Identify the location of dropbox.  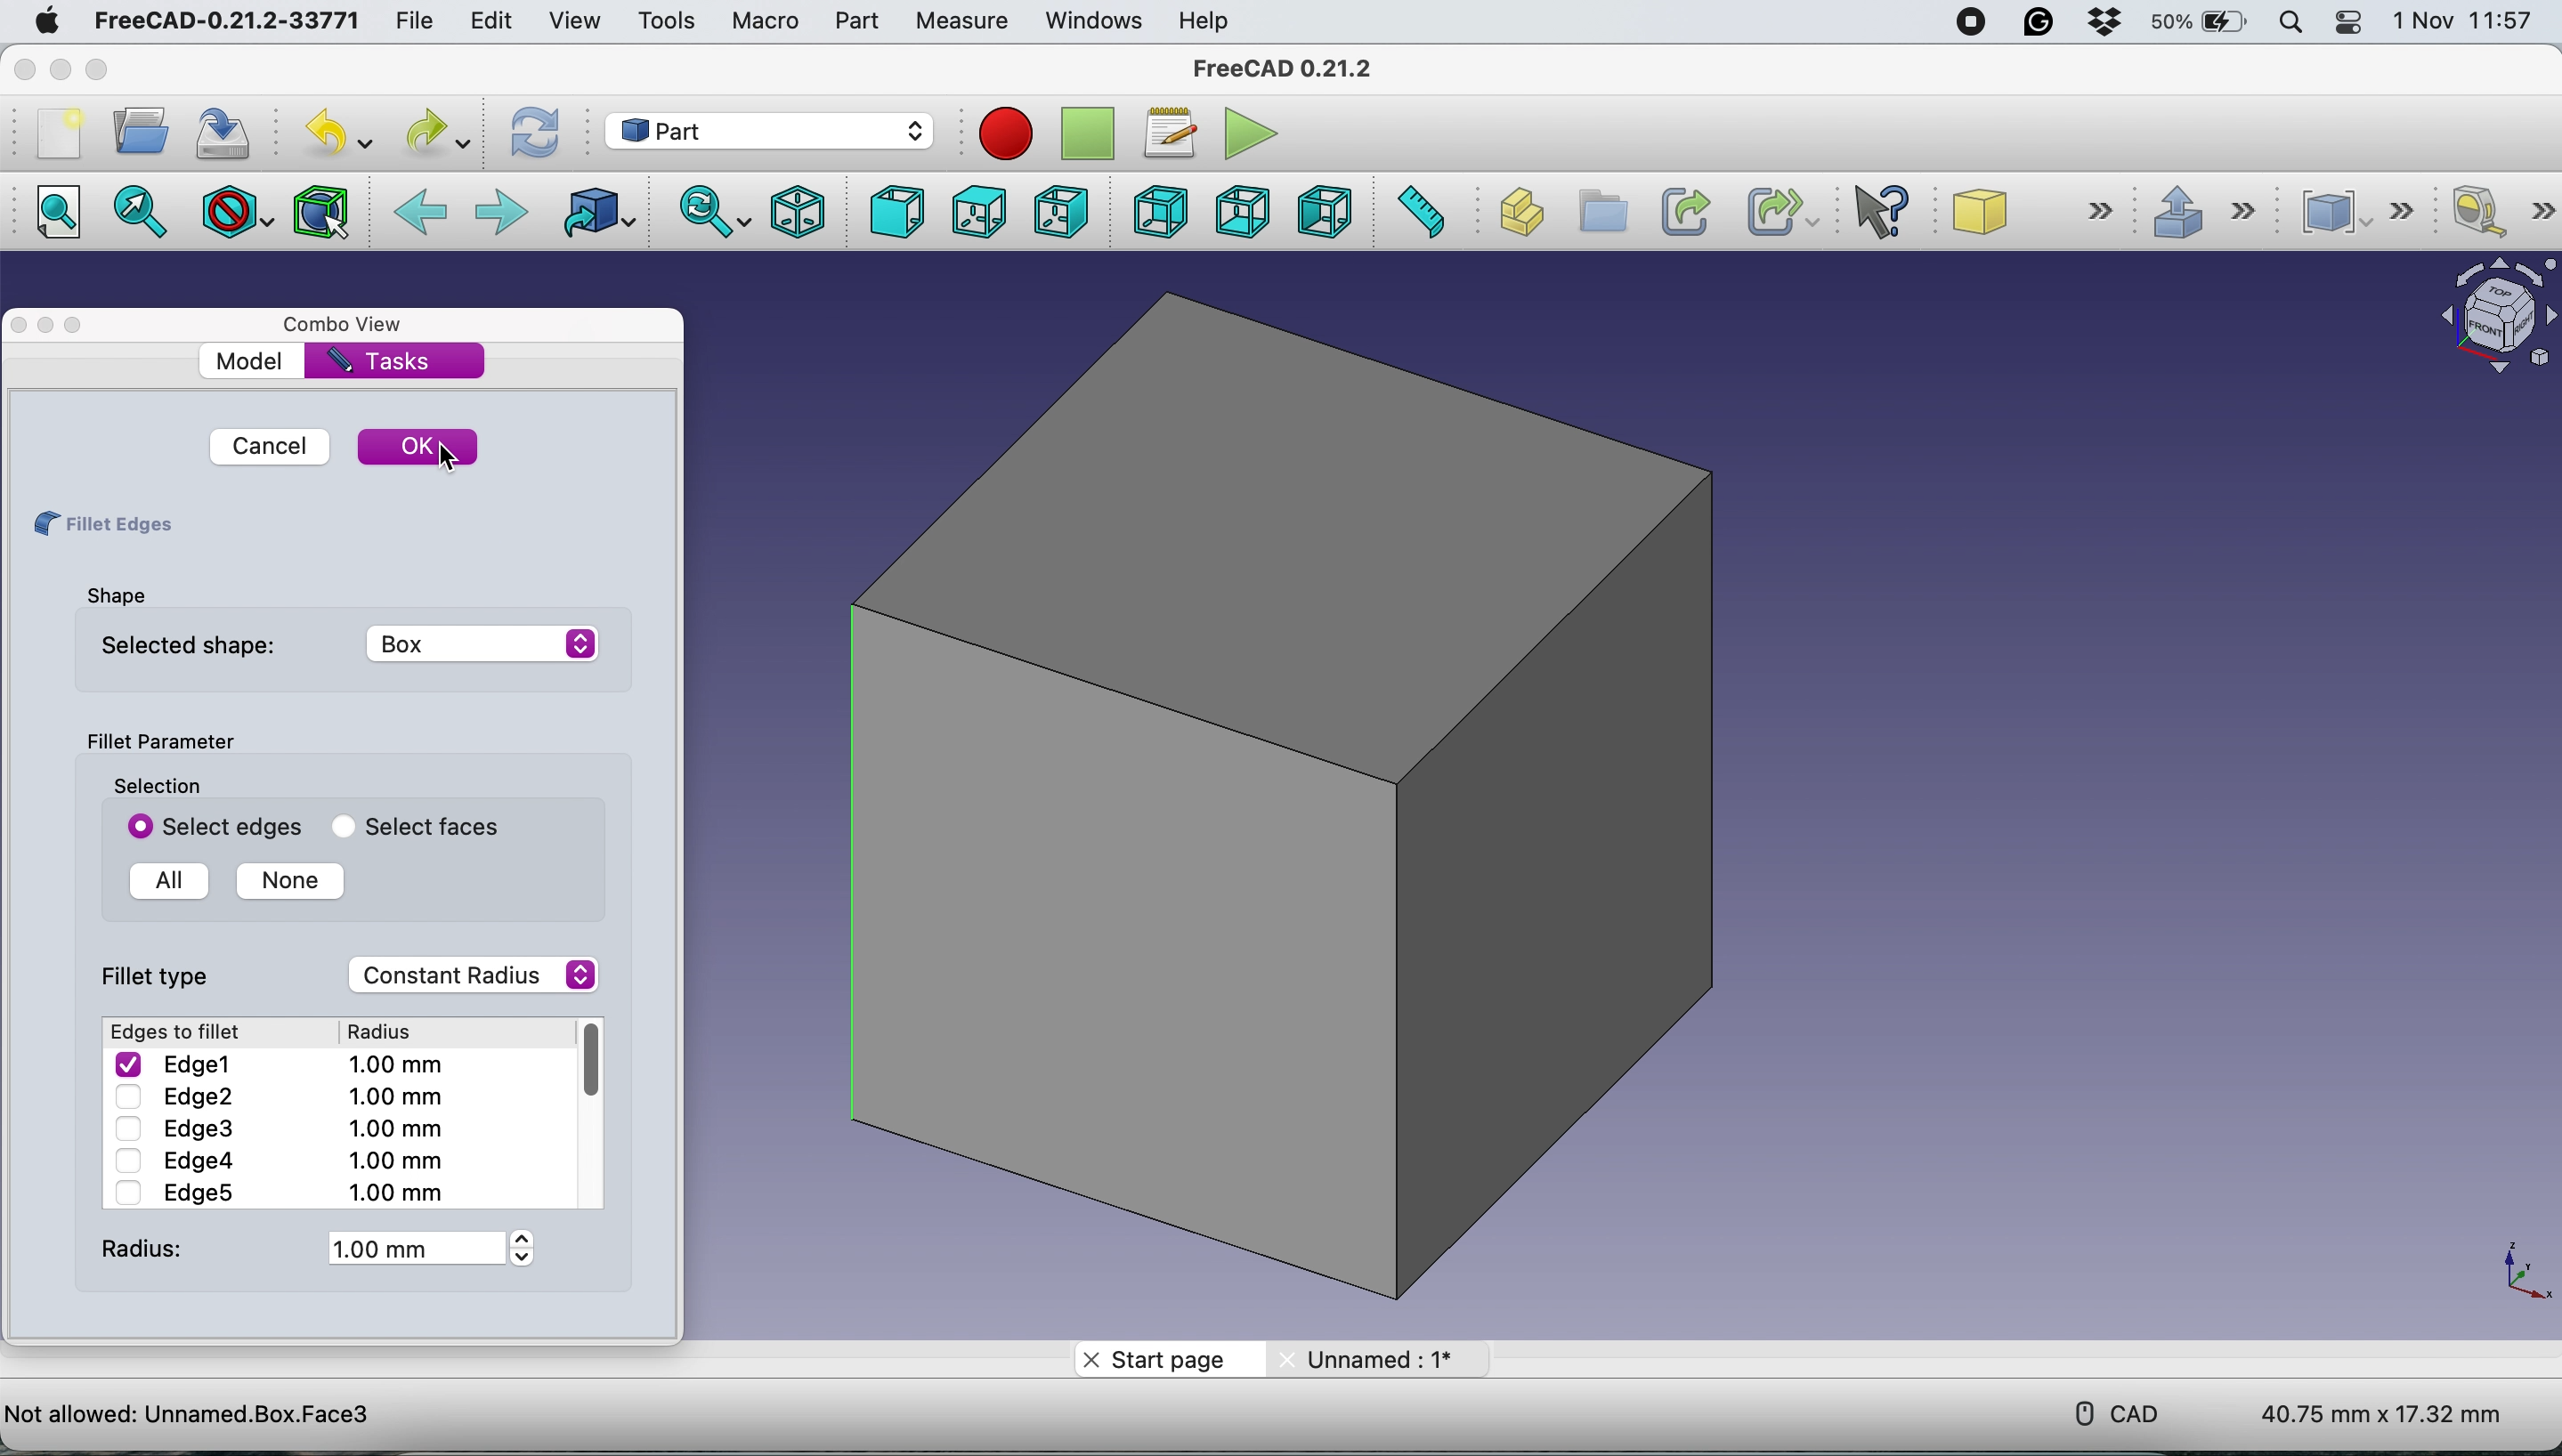
(2109, 22).